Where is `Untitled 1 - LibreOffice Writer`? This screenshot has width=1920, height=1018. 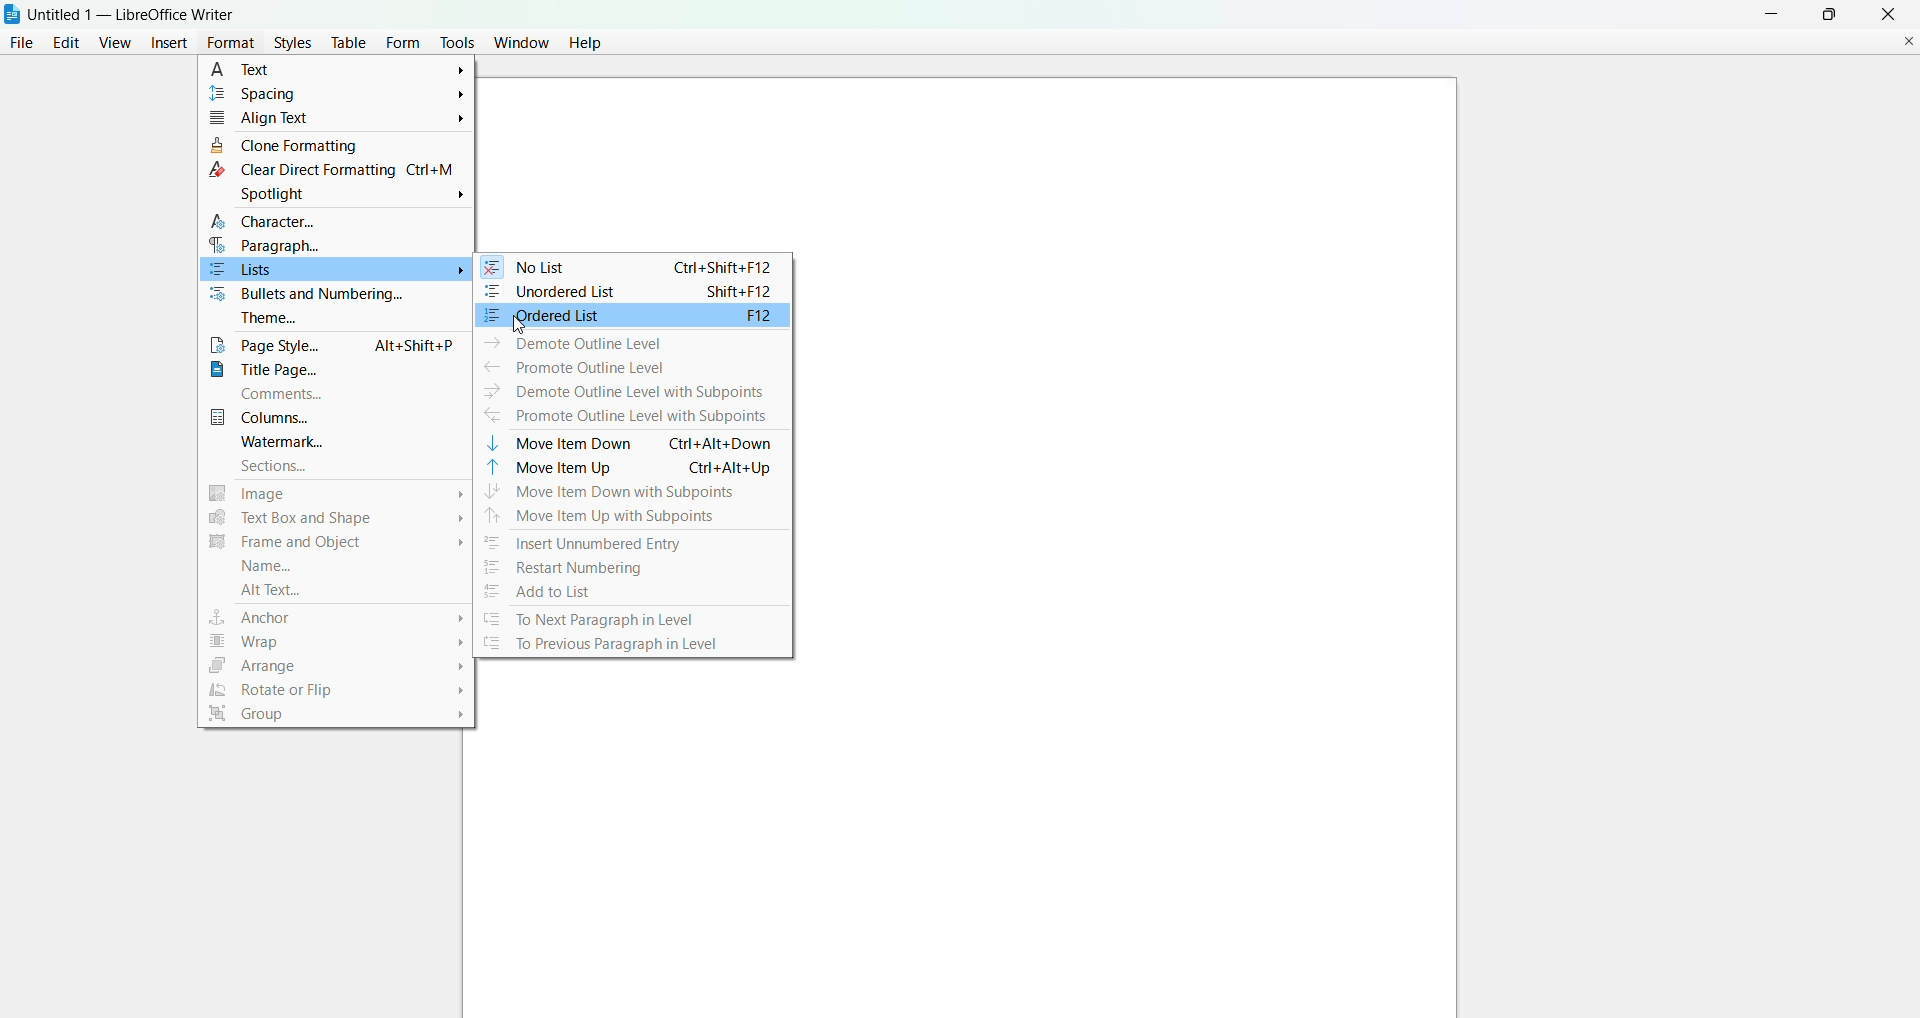
Untitled 1 - LibreOffice Writer is located at coordinates (137, 12).